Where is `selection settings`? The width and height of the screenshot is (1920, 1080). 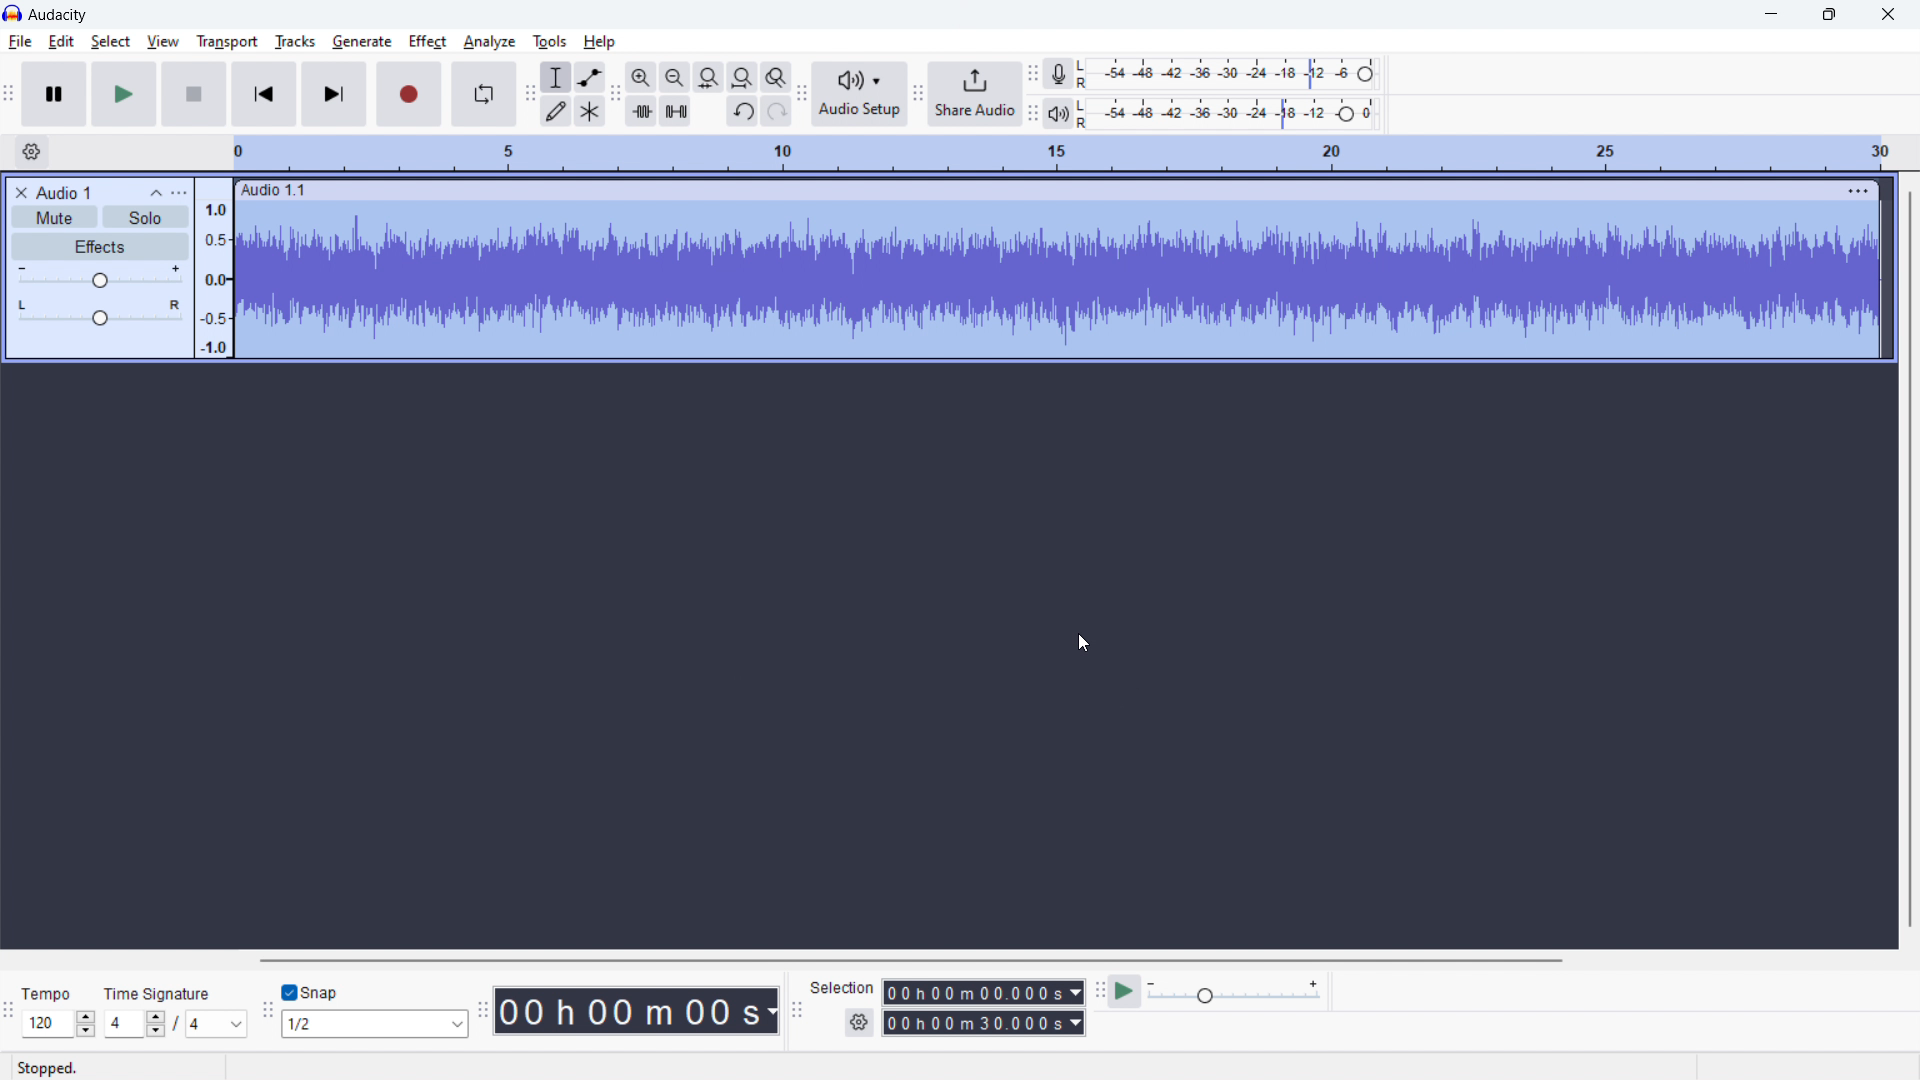
selection settings is located at coordinates (859, 1023).